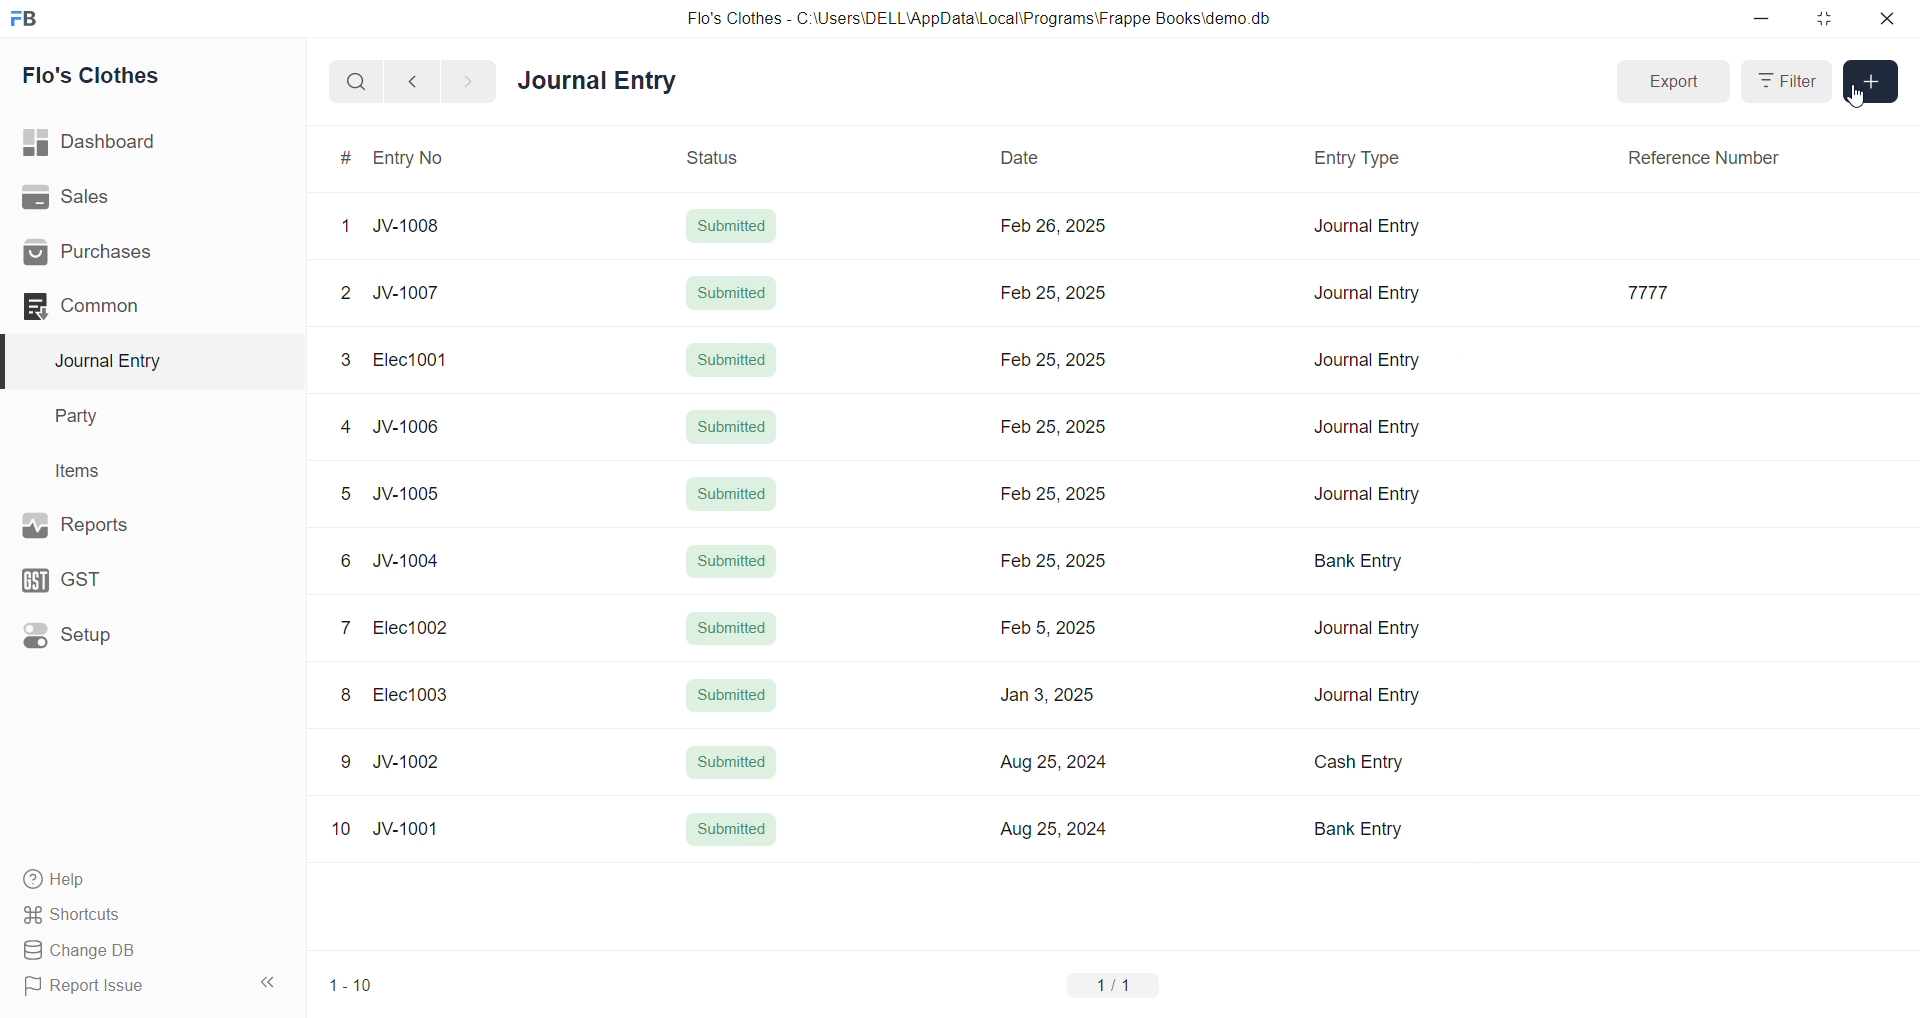 The width and height of the screenshot is (1920, 1018). What do you see at coordinates (341, 830) in the screenshot?
I see `10` at bounding box center [341, 830].